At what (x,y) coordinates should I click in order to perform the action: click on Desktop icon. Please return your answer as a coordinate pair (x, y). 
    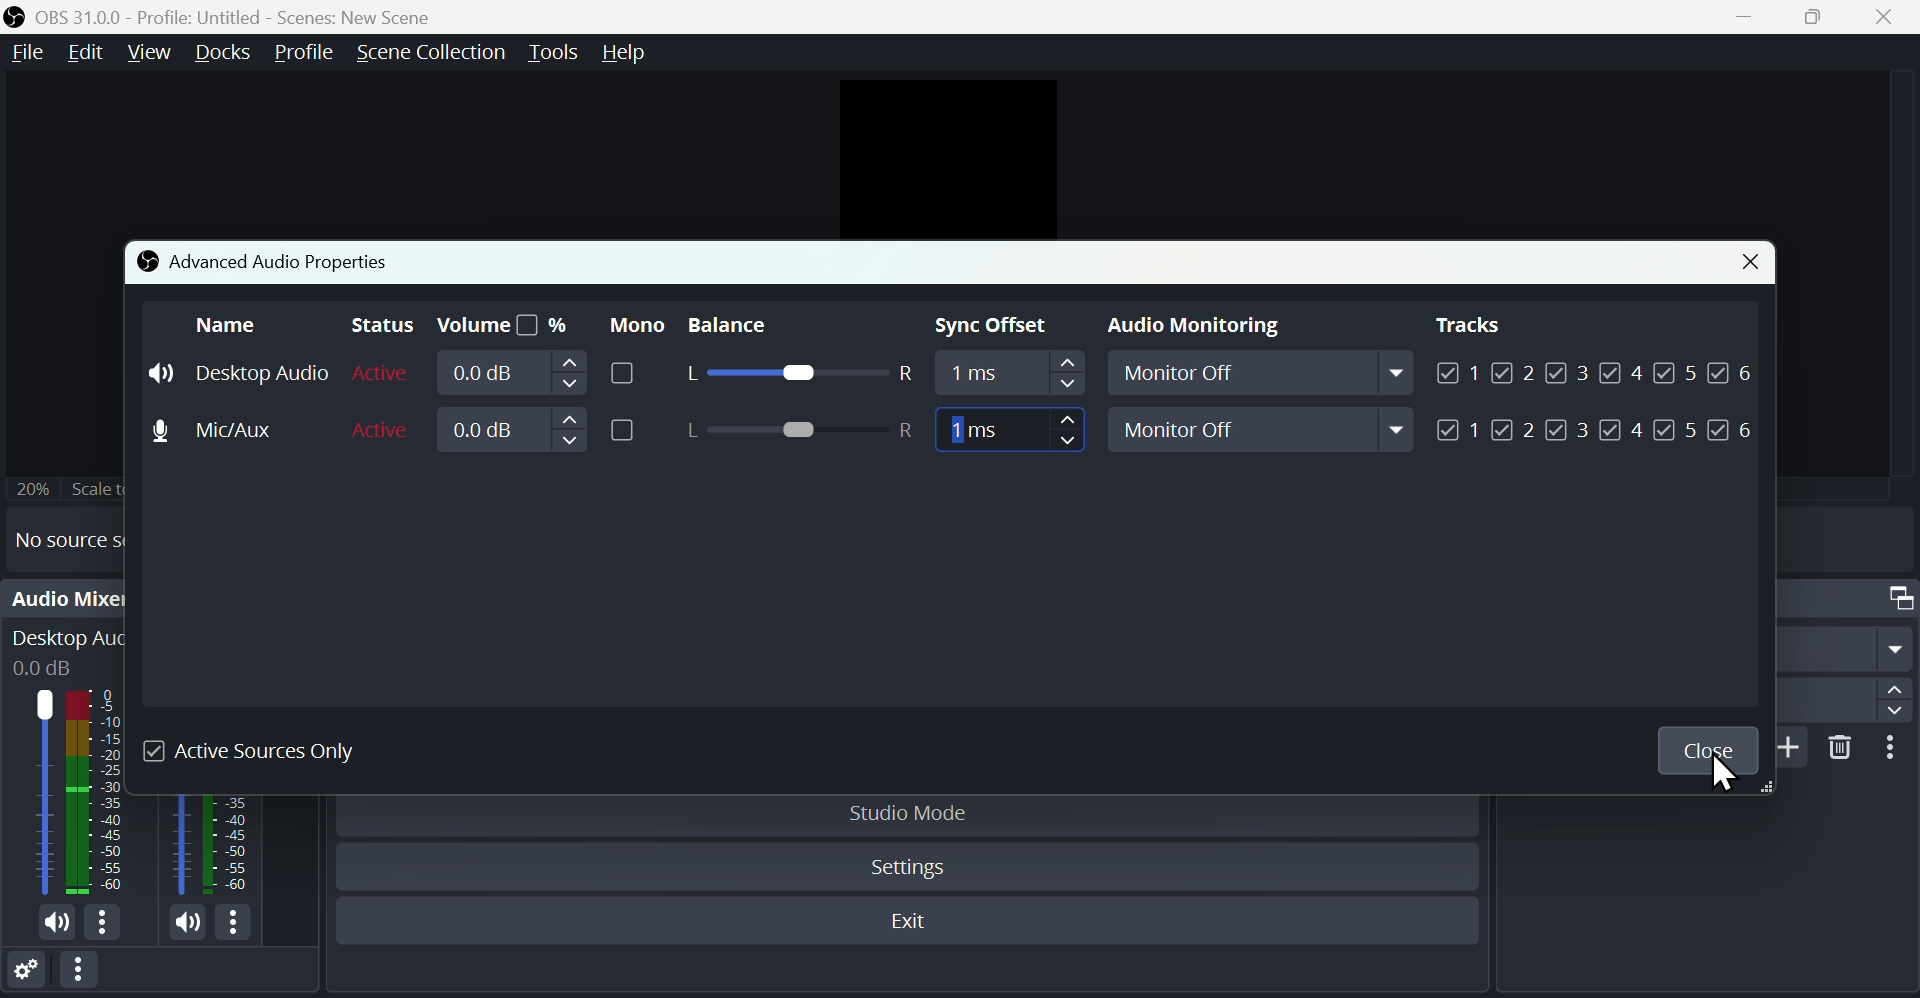
    Looking at the image, I should click on (44, 793).